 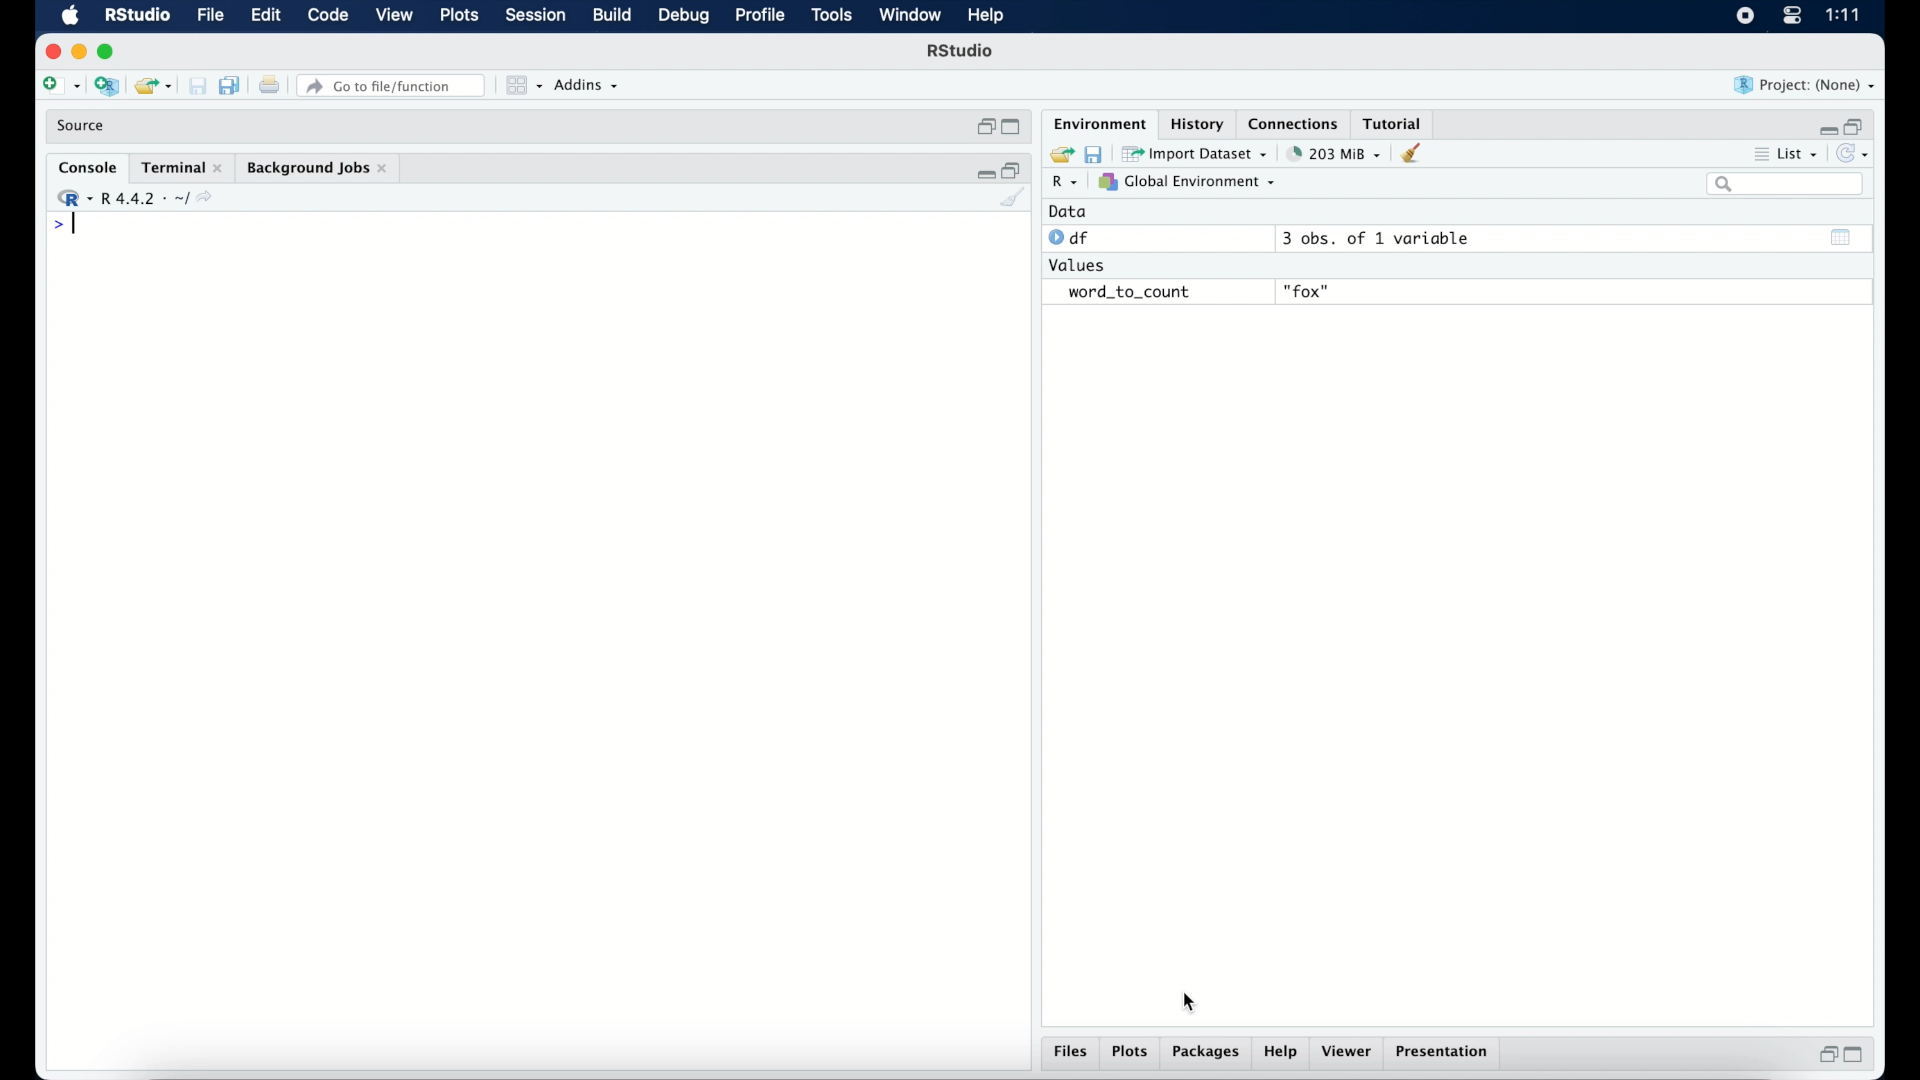 What do you see at coordinates (1825, 129) in the screenshot?
I see `minimize` at bounding box center [1825, 129].